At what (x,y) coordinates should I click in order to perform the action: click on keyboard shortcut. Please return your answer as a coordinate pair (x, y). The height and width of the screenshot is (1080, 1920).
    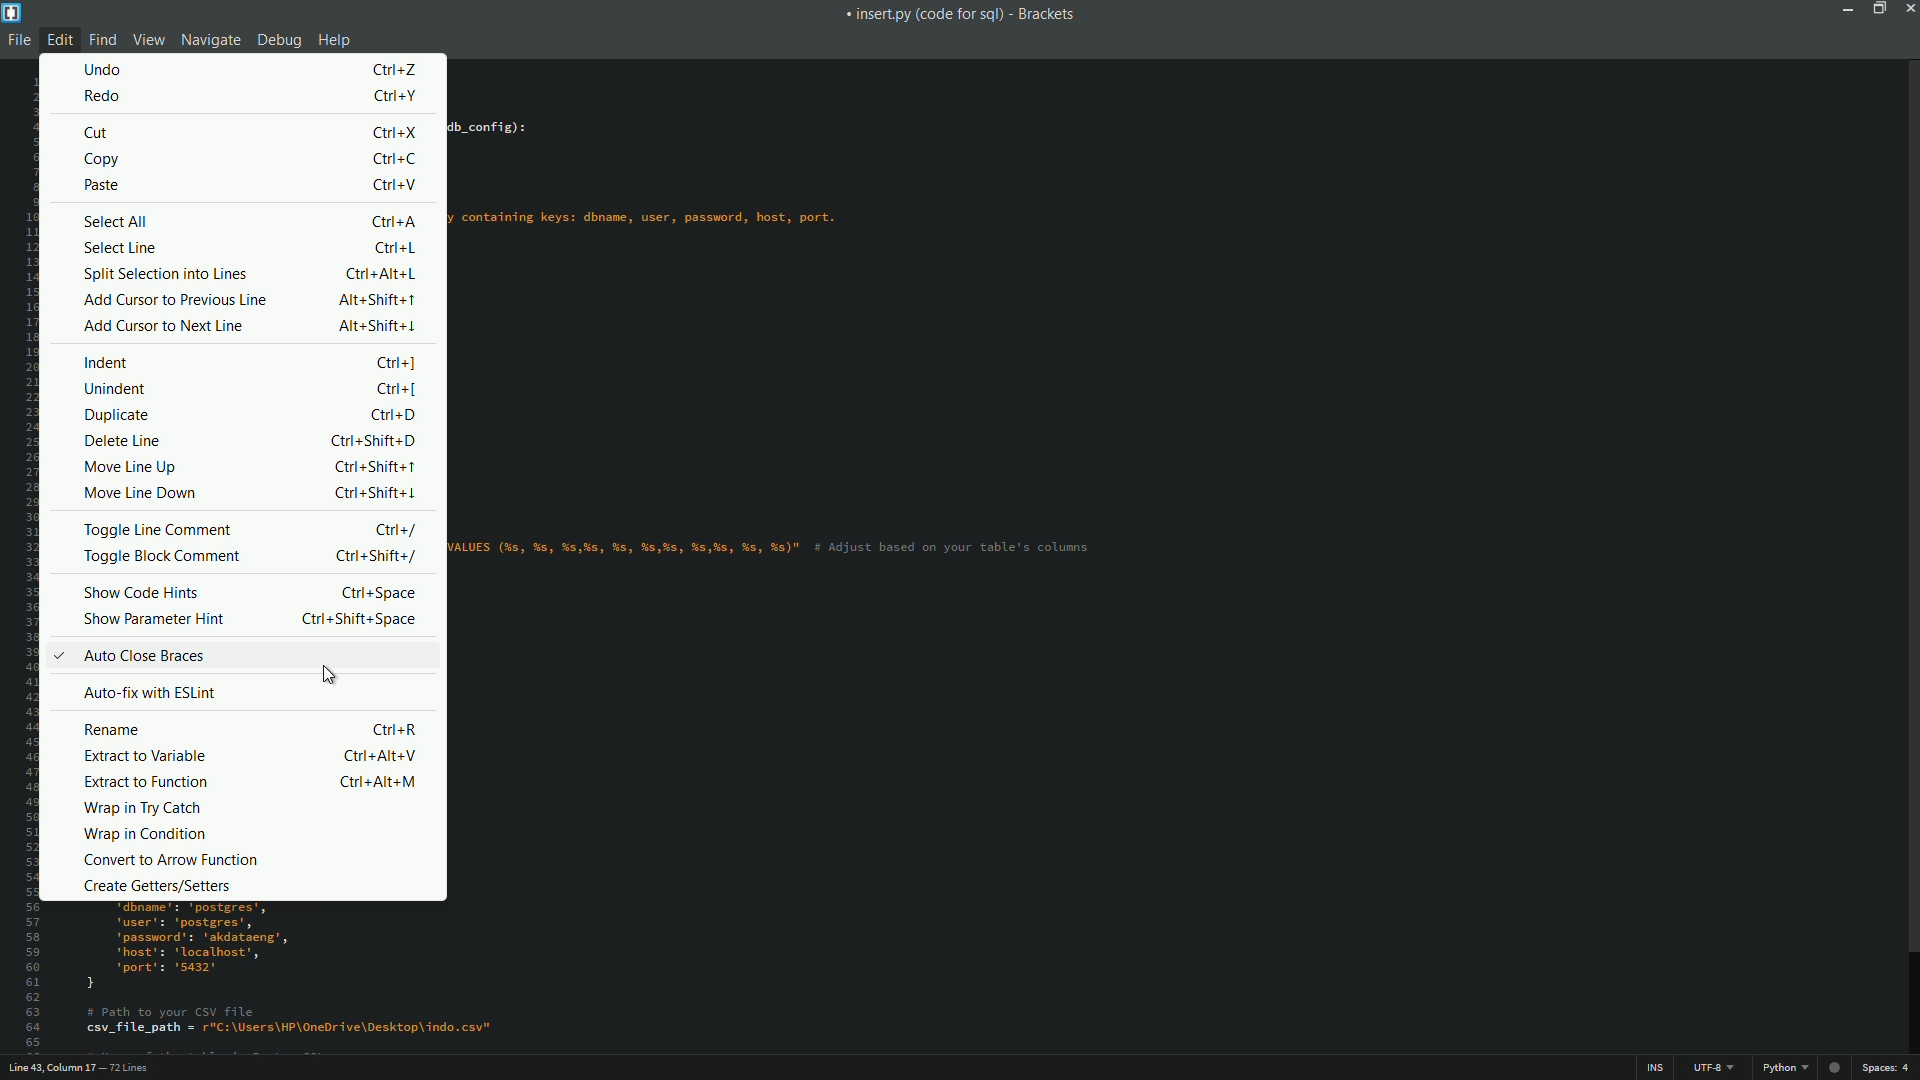
    Looking at the image, I should click on (376, 781).